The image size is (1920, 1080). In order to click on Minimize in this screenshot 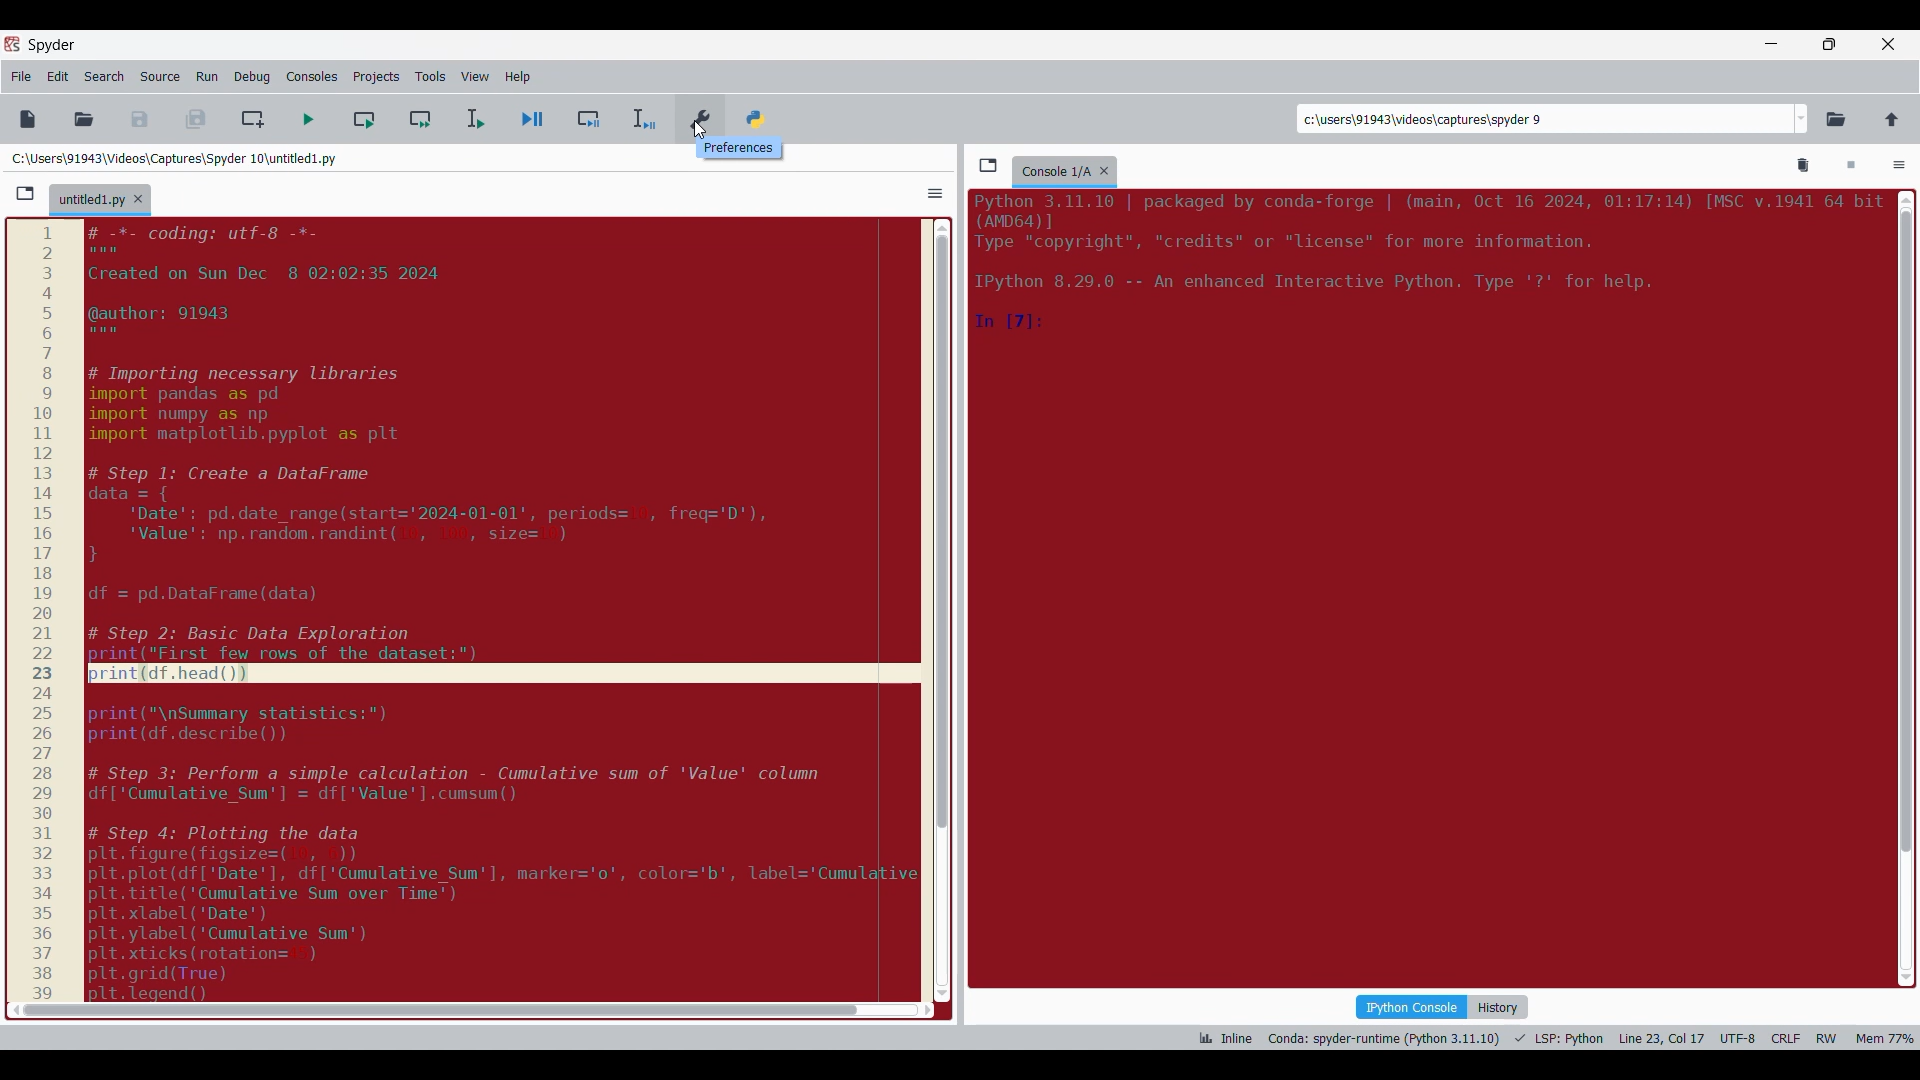, I will do `click(1772, 44)`.